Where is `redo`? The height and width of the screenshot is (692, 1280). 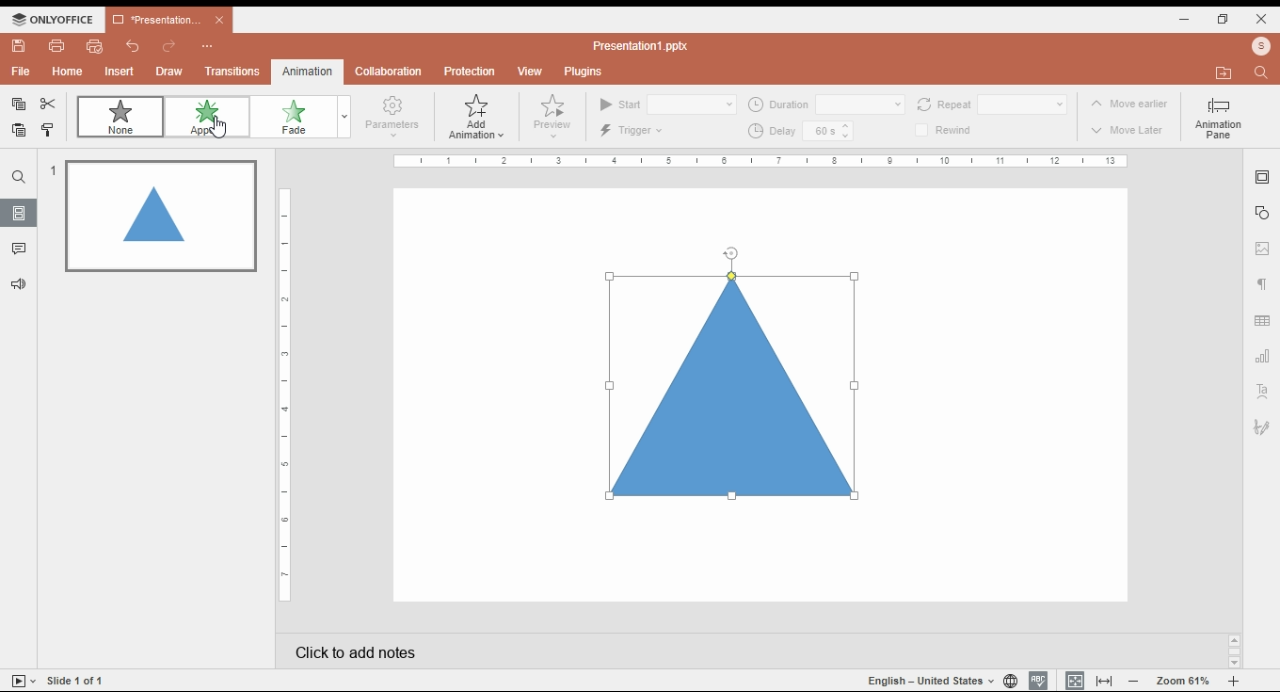 redo is located at coordinates (170, 46).